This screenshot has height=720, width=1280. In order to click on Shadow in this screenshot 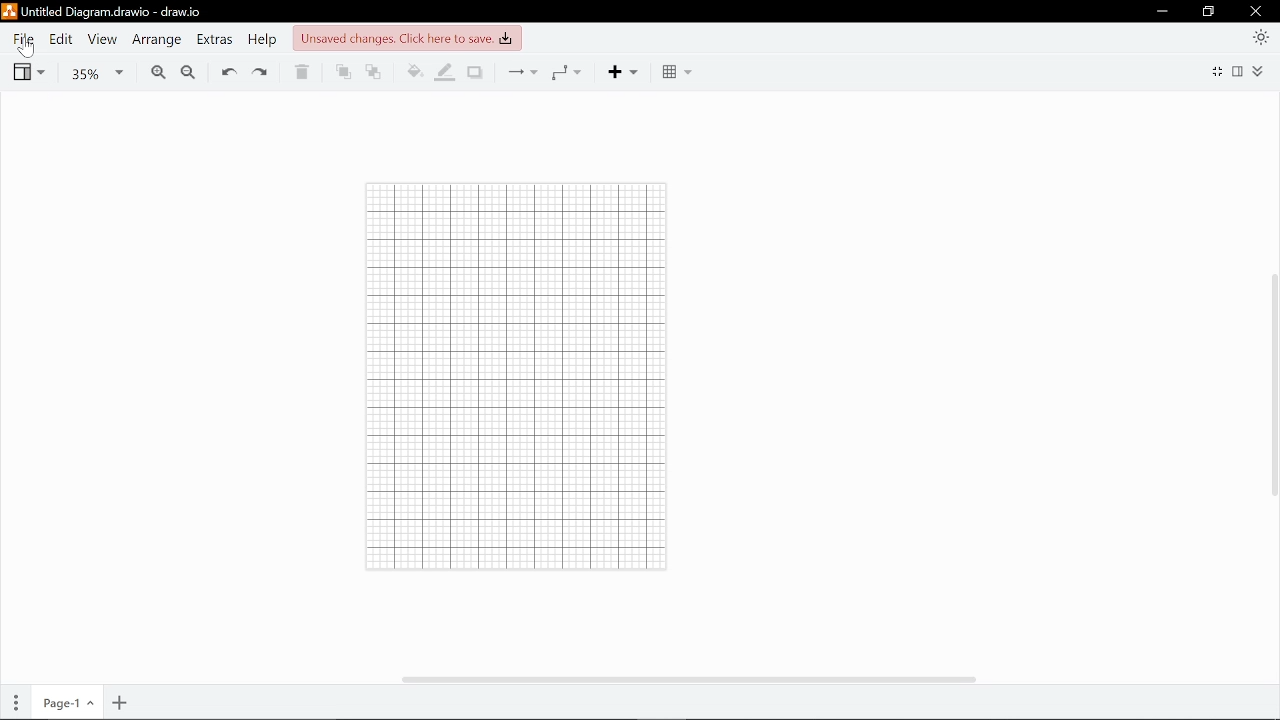, I will do `click(475, 72)`.